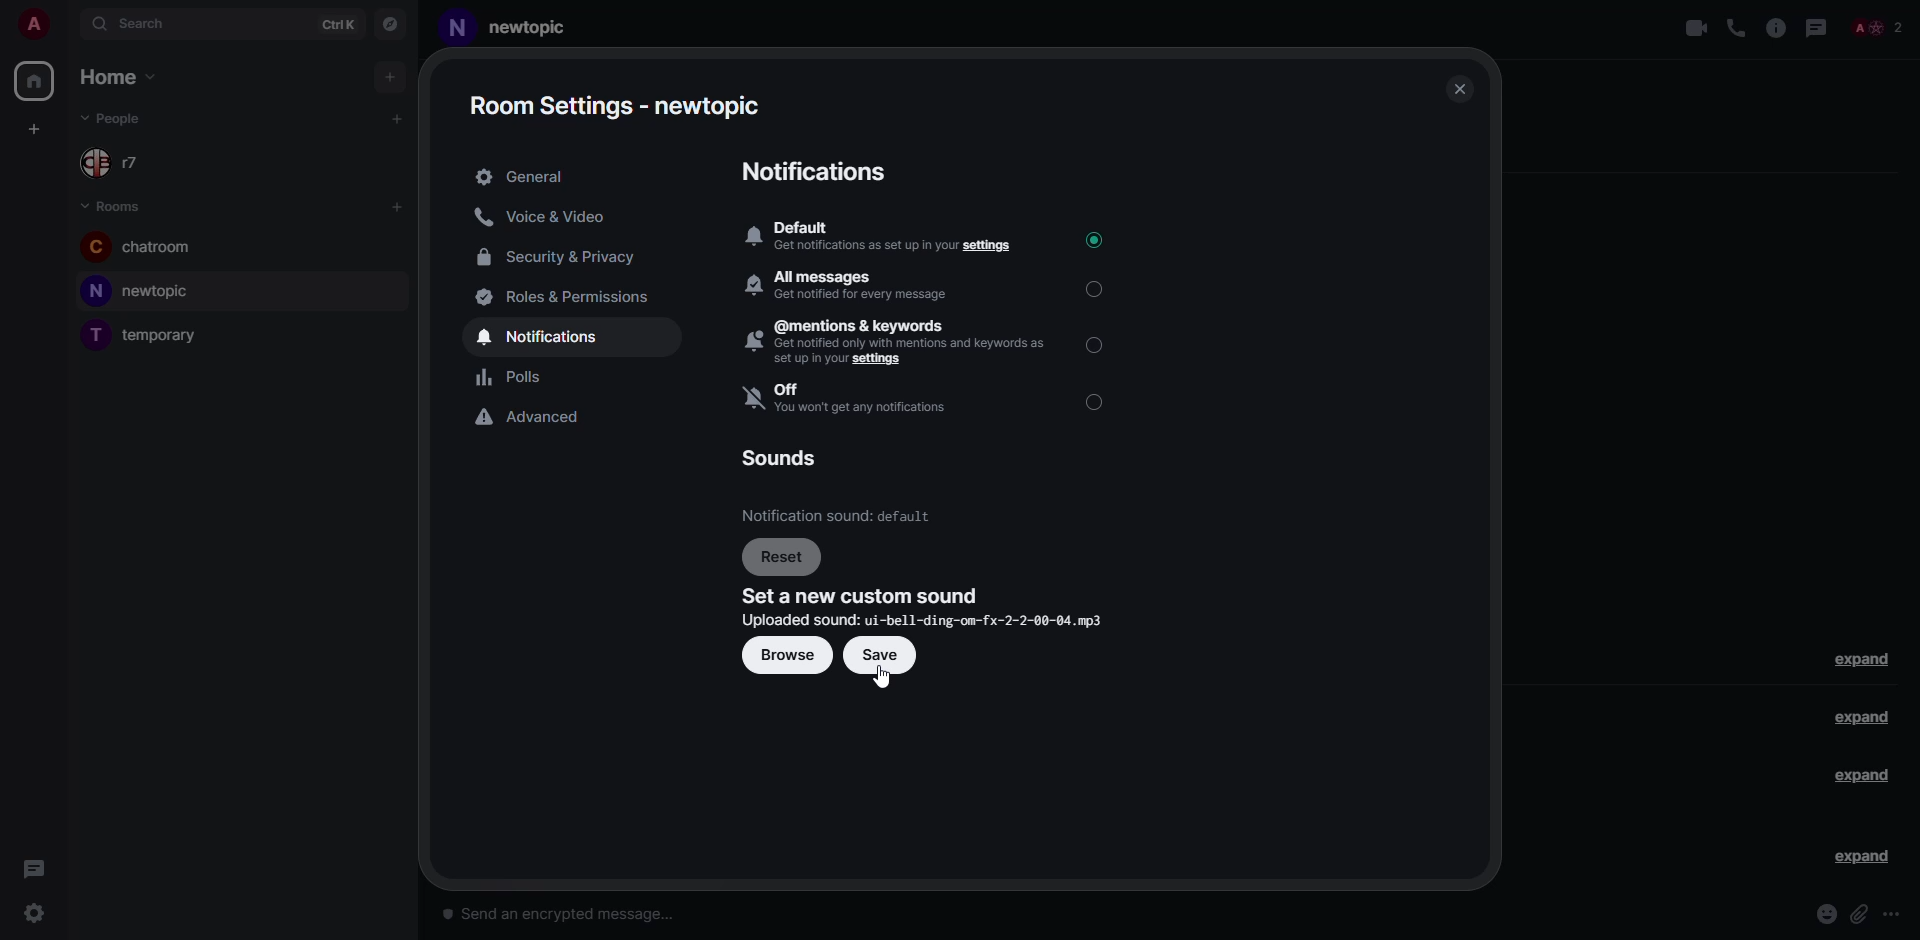 This screenshot has height=940, width=1920. I want to click on attach, so click(1860, 914).